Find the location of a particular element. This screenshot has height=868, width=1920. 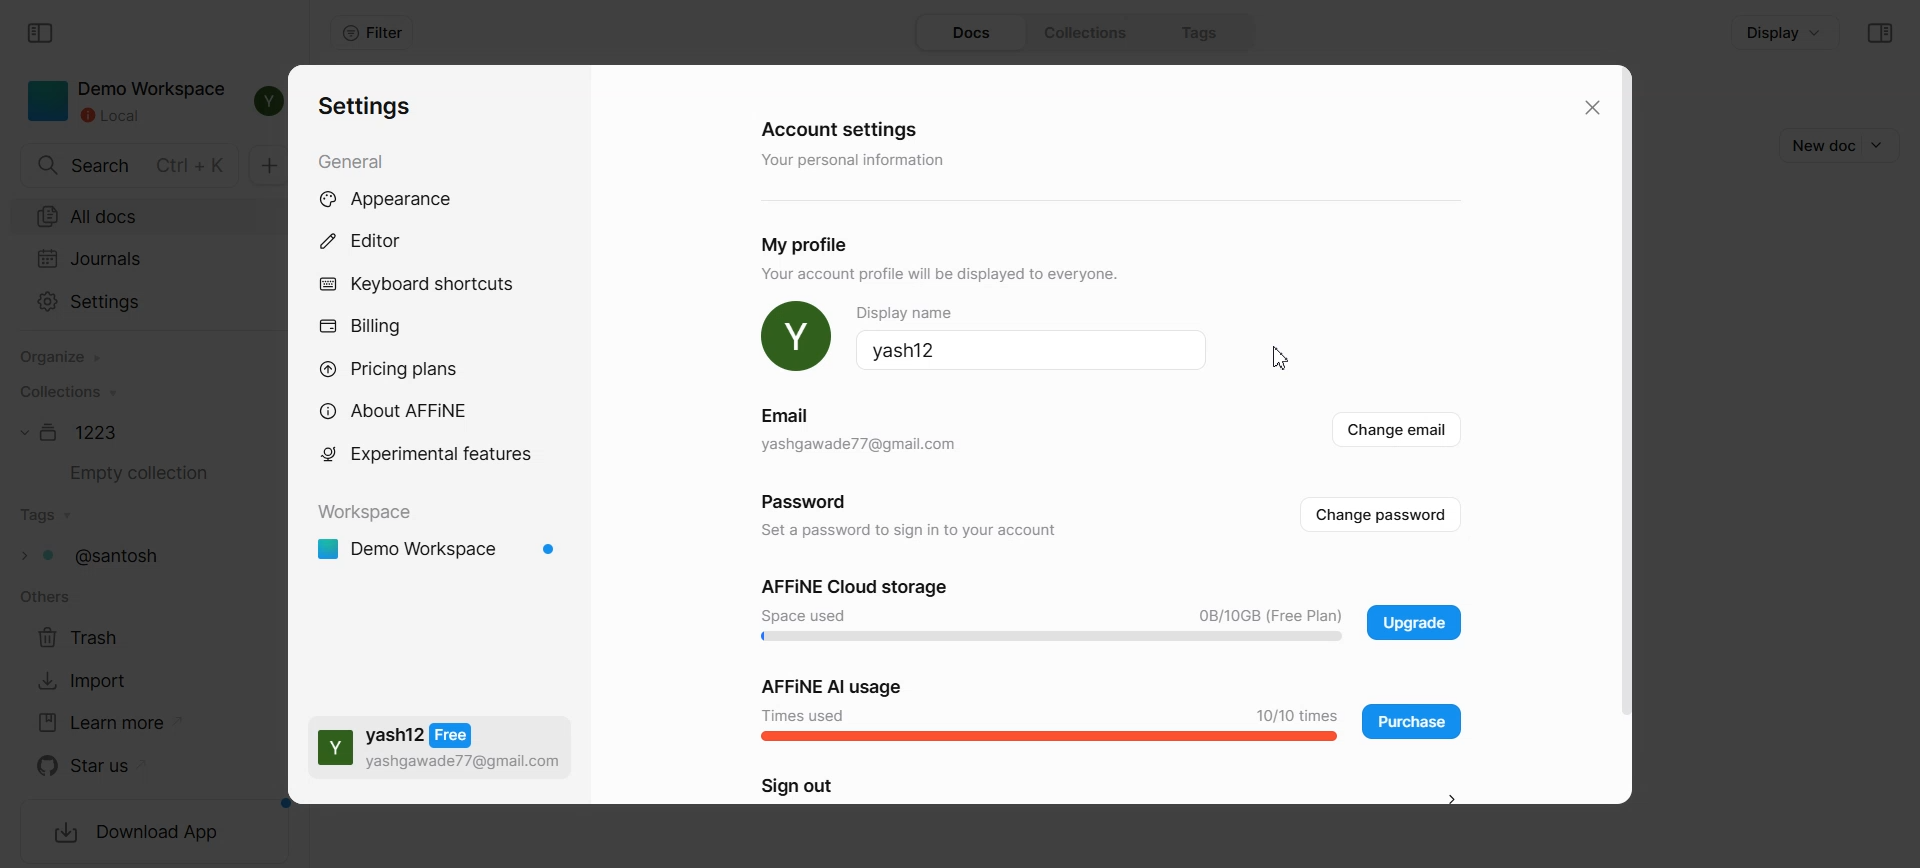

Collections is located at coordinates (66, 391).